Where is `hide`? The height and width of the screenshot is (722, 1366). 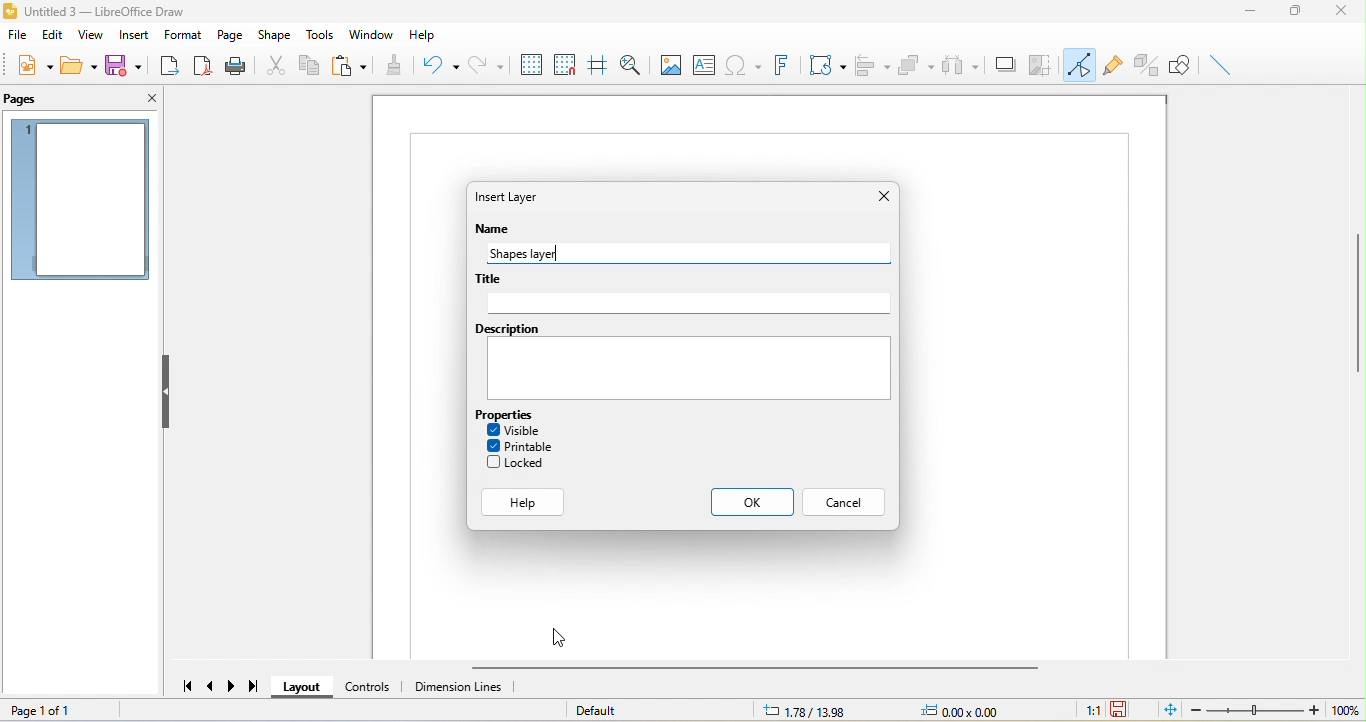
hide is located at coordinates (165, 390).